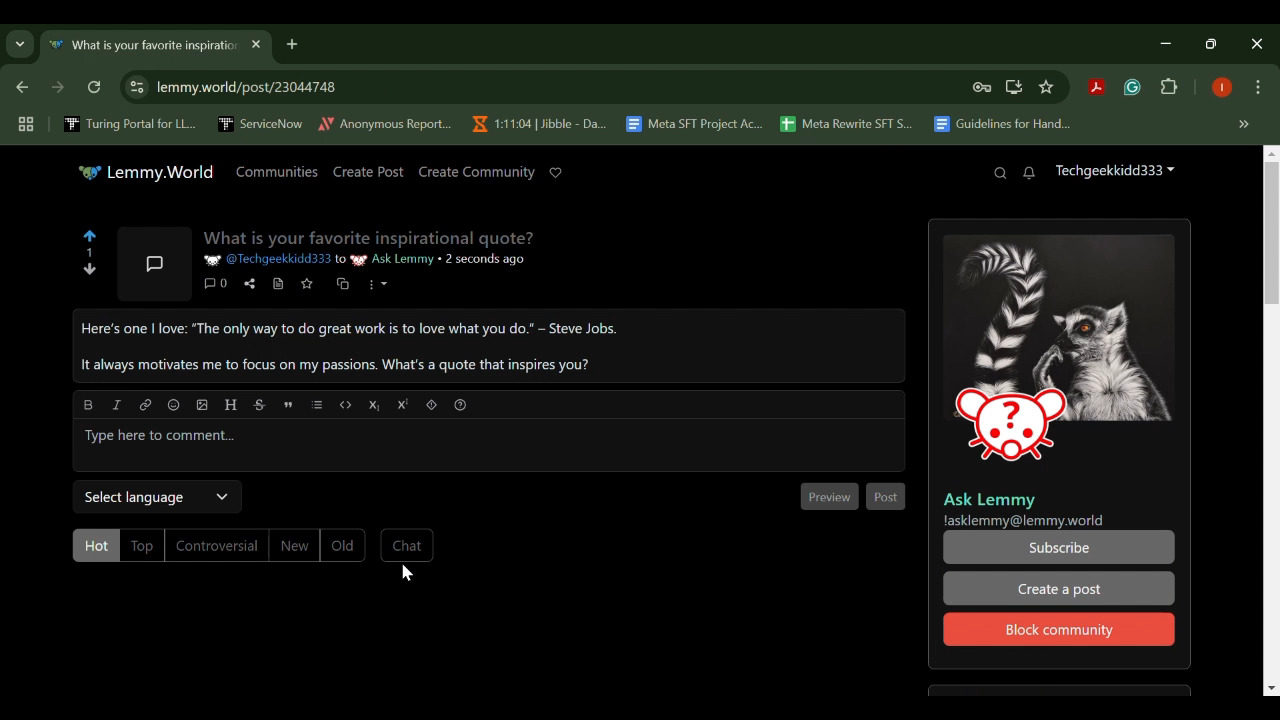 The width and height of the screenshot is (1280, 720). Describe the element at coordinates (58, 90) in the screenshot. I see `Next Webpage` at that location.